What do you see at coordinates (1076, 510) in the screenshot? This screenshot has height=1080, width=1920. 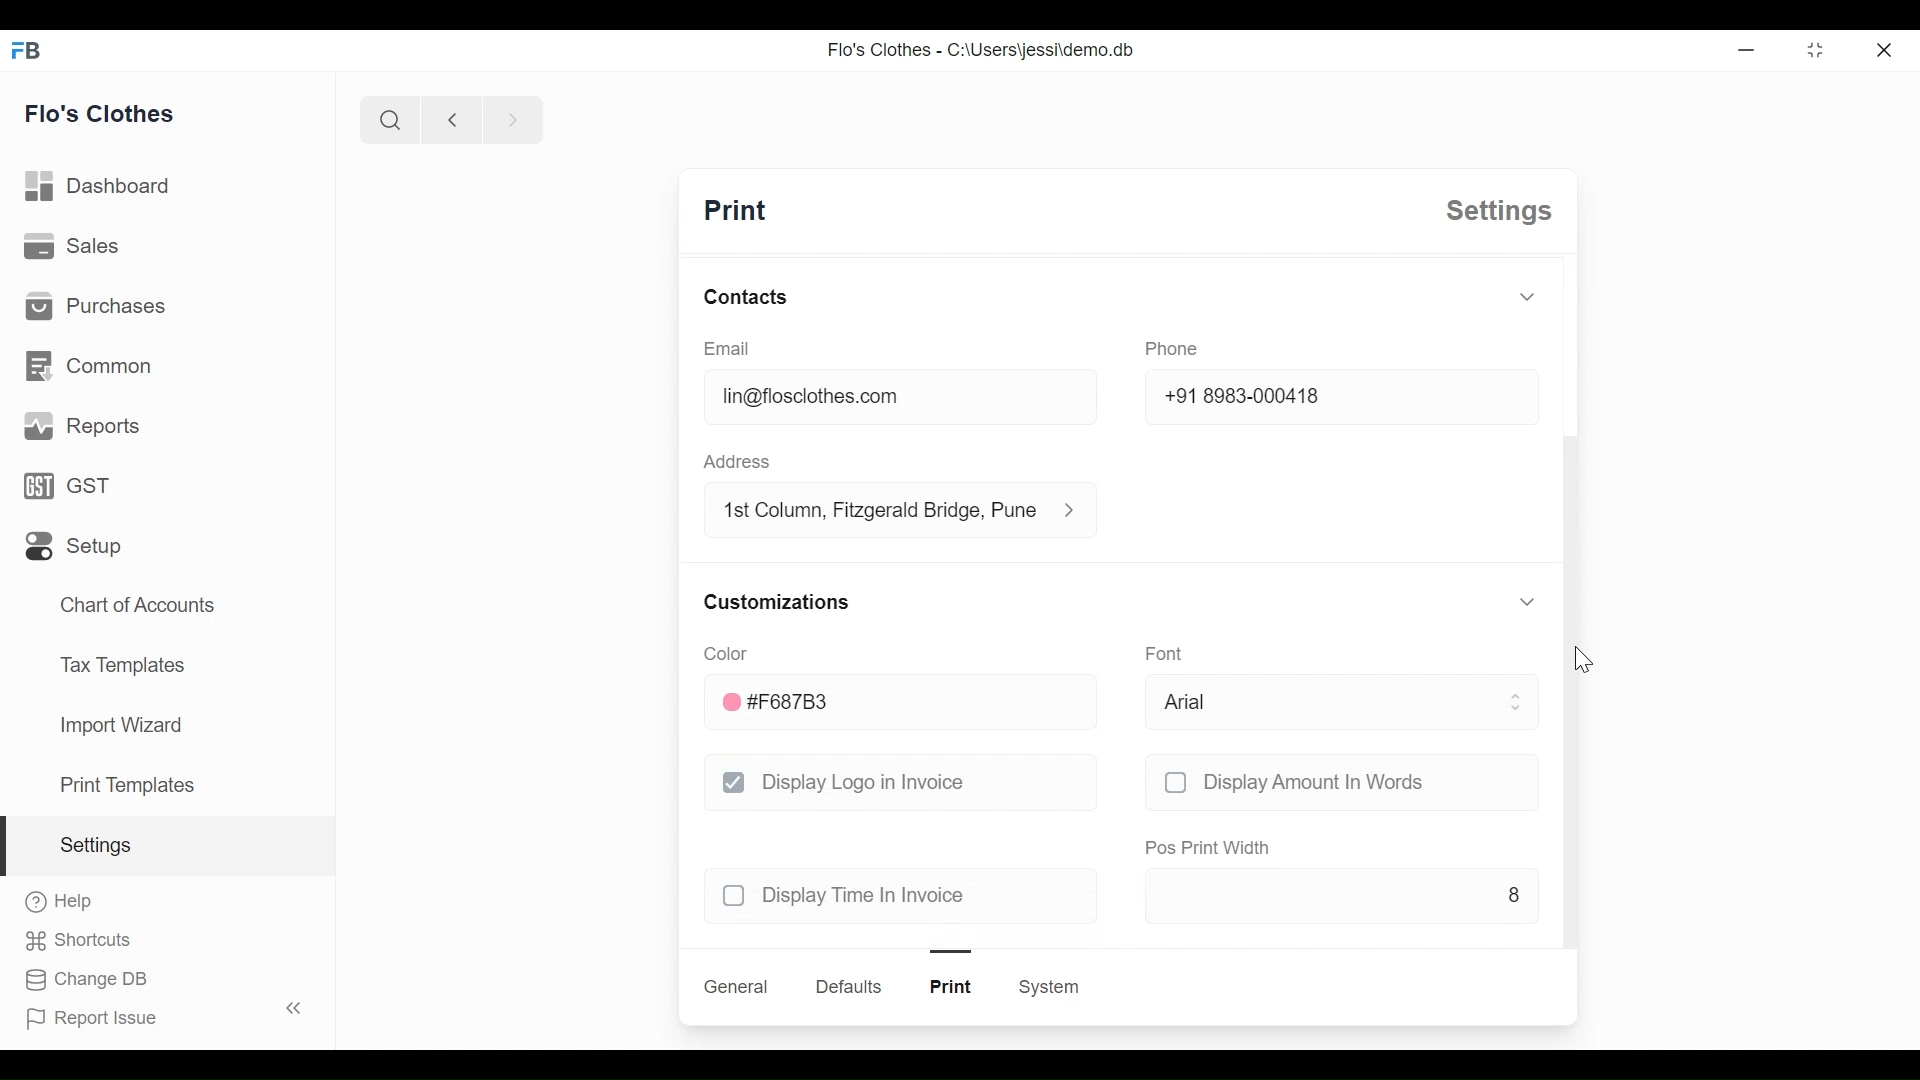 I see `address information` at bounding box center [1076, 510].